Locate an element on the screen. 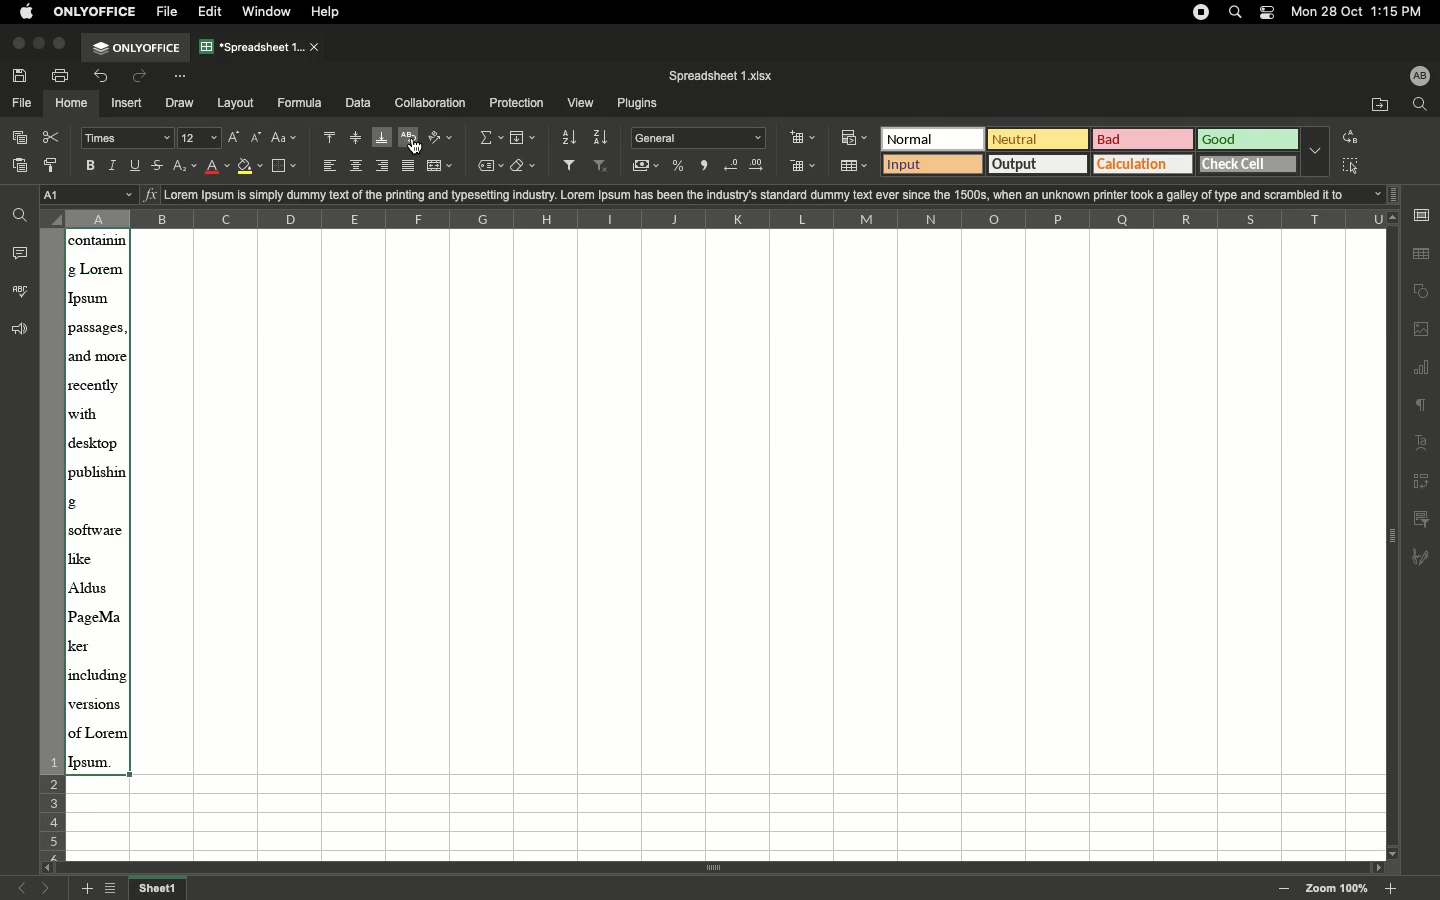  Sort descending  is located at coordinates (603, 137).